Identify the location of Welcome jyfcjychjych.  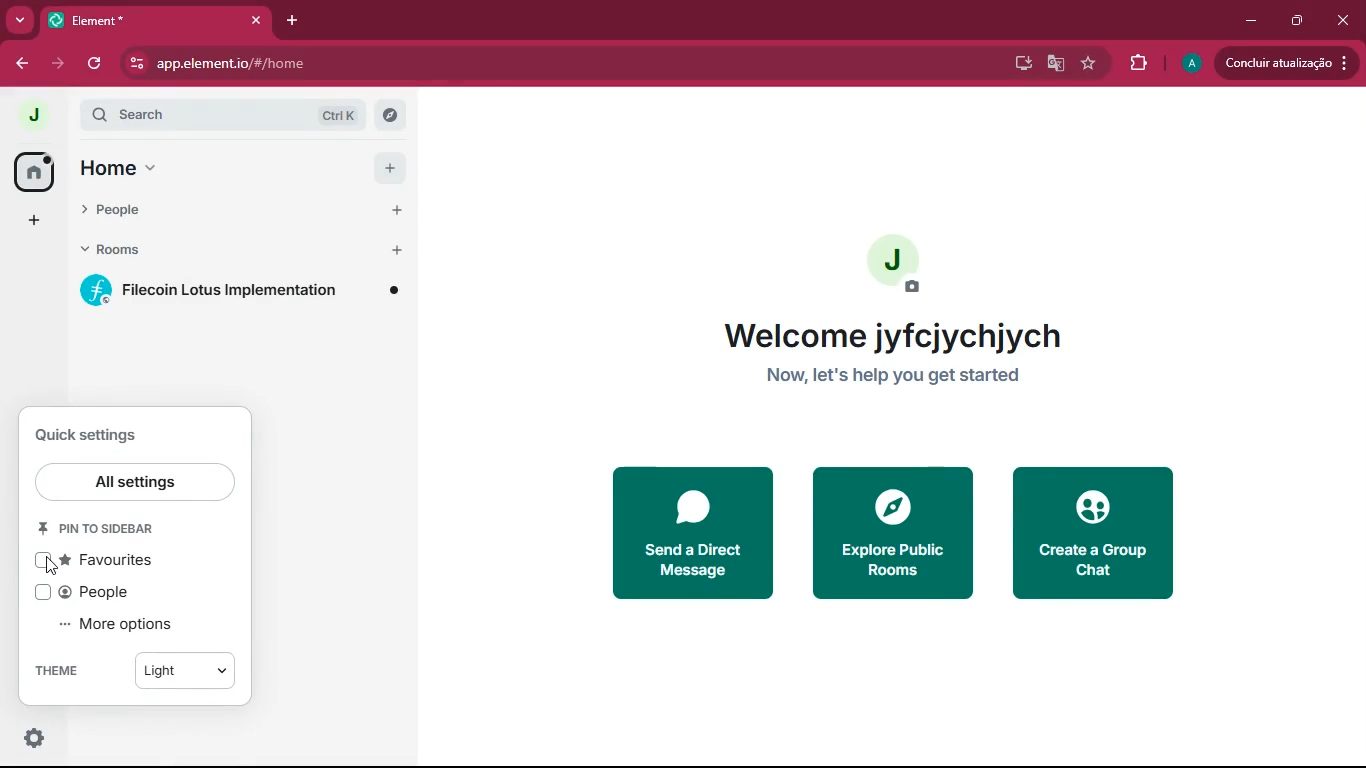
(893, 335).